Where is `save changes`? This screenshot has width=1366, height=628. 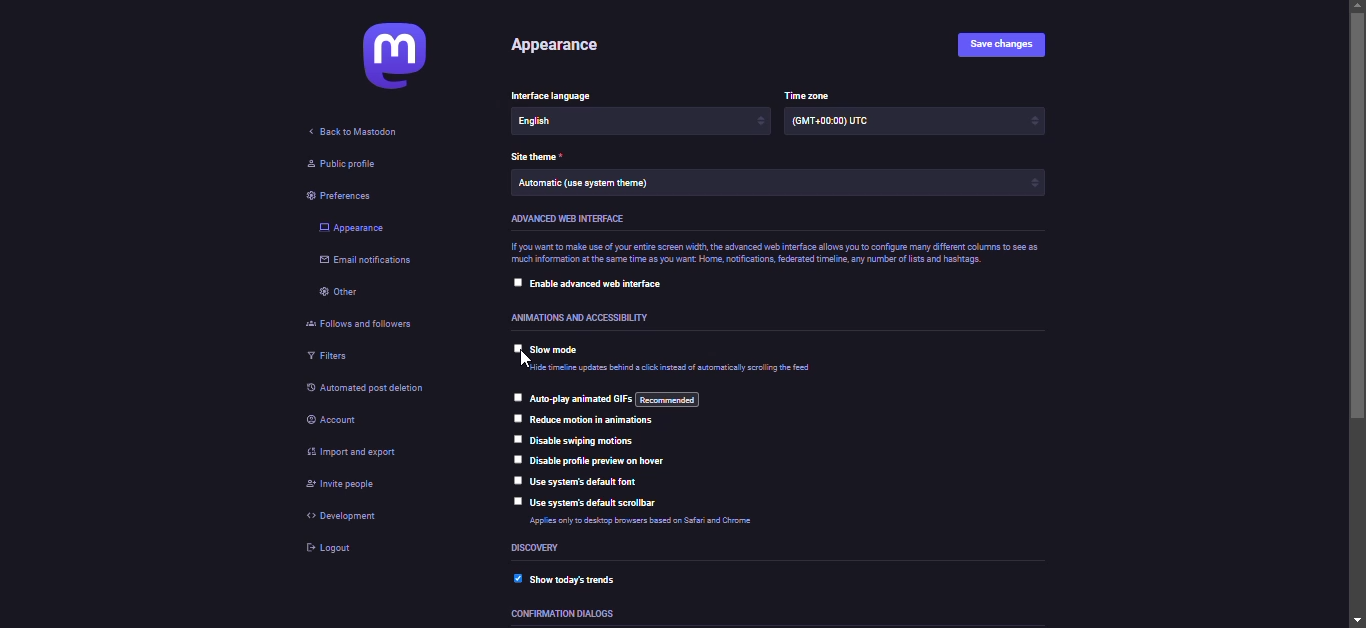 save changes is located at coordinates (1003, 45).